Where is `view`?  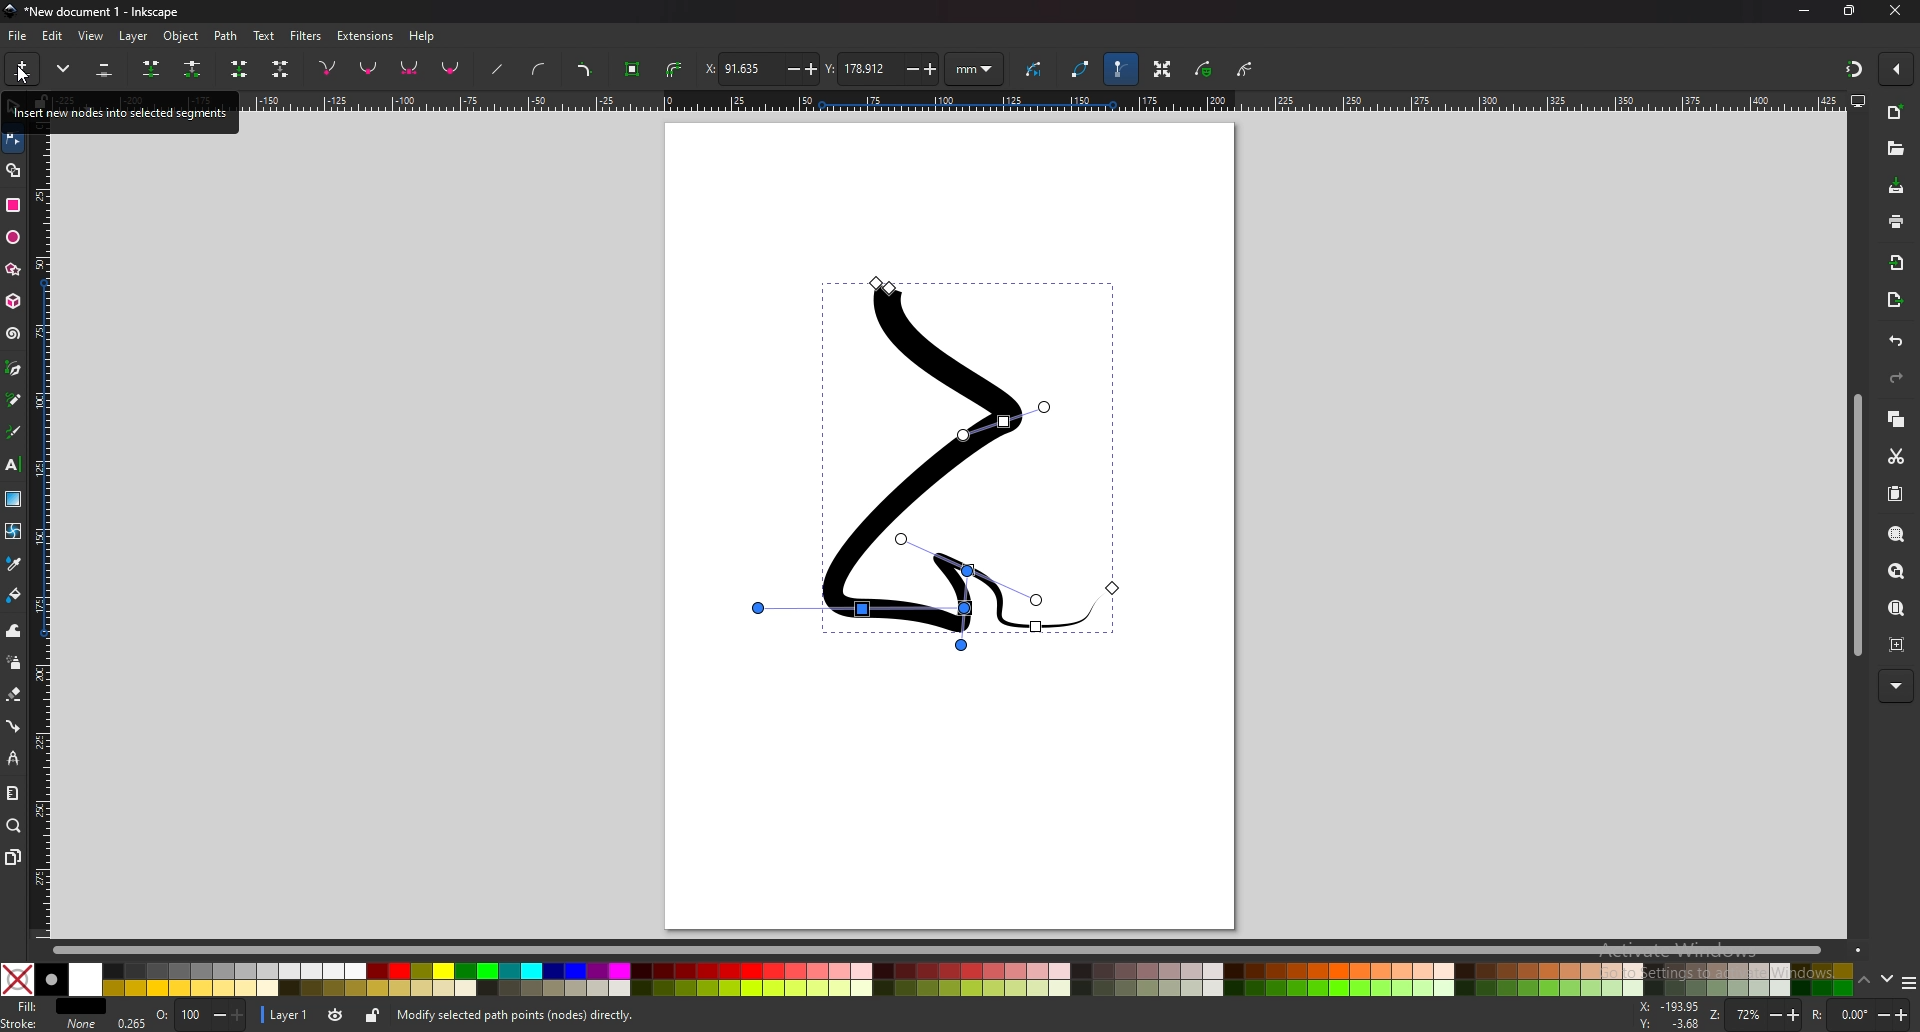
view is located at coordinates (92, 36).